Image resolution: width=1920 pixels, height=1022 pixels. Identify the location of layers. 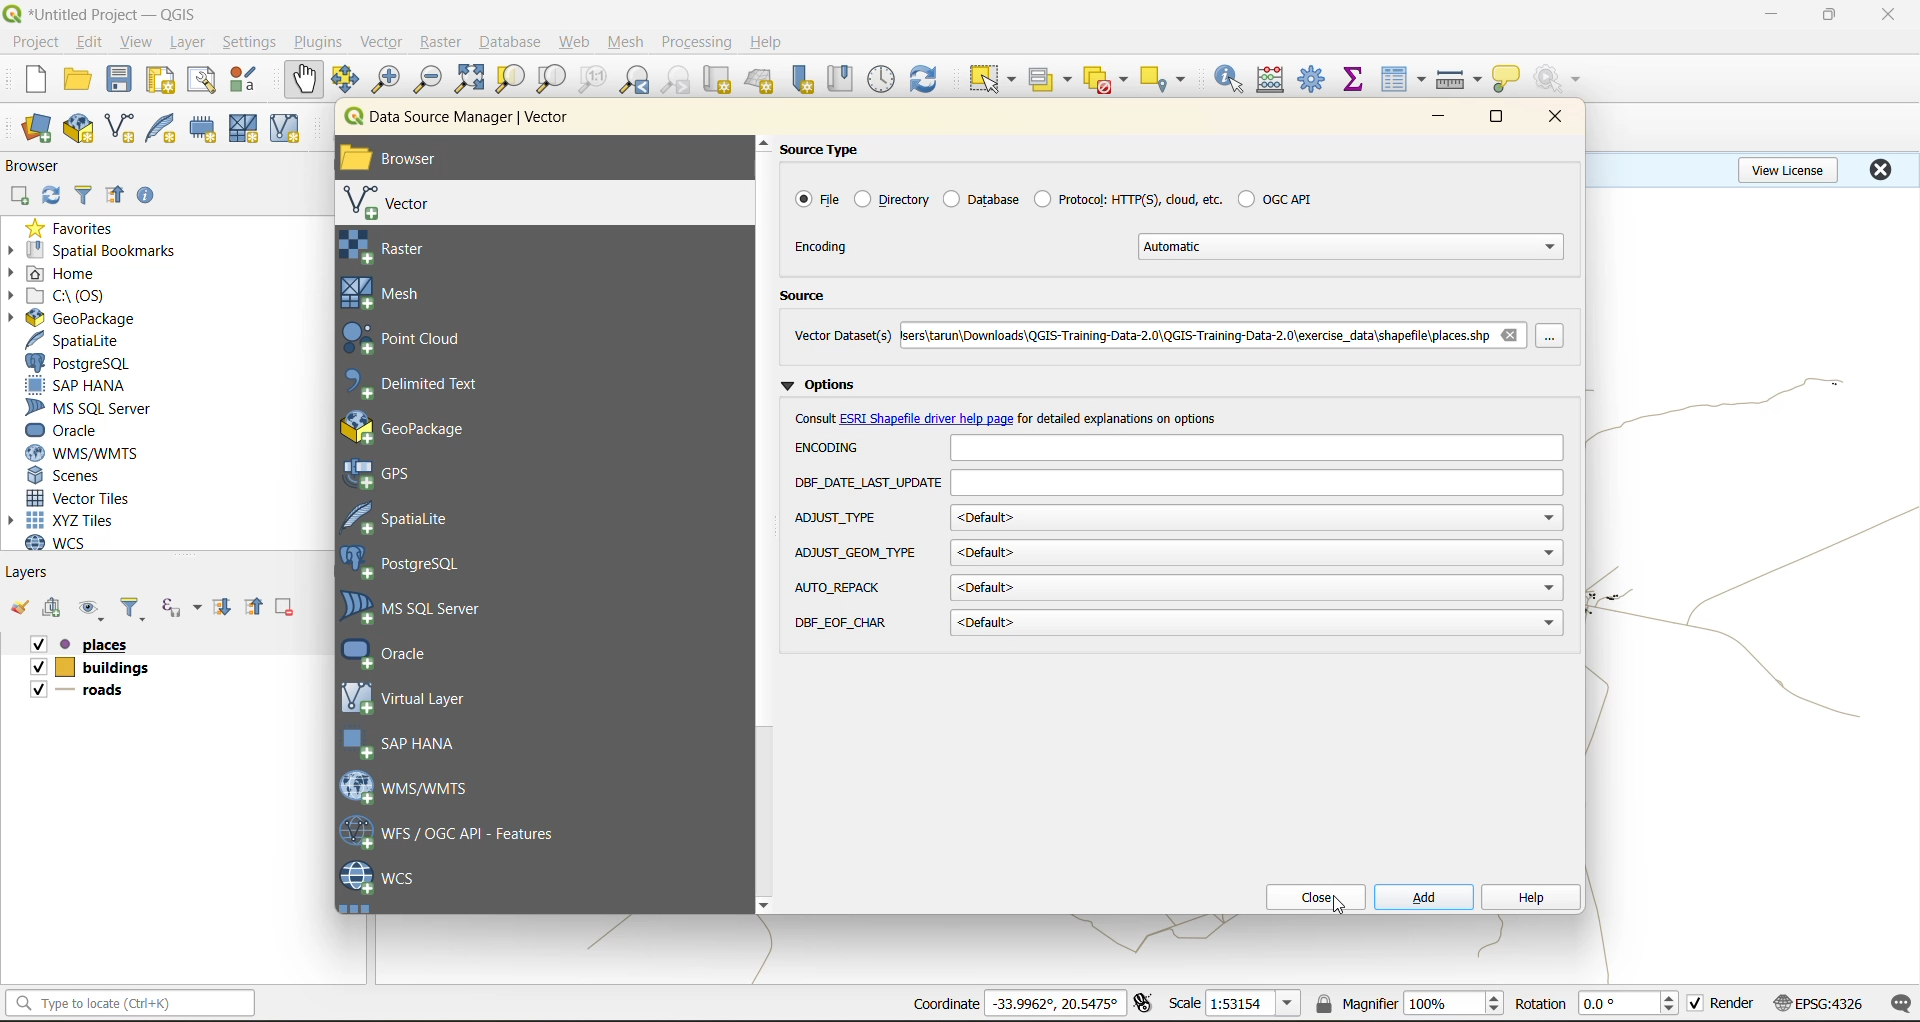
(29, 571).